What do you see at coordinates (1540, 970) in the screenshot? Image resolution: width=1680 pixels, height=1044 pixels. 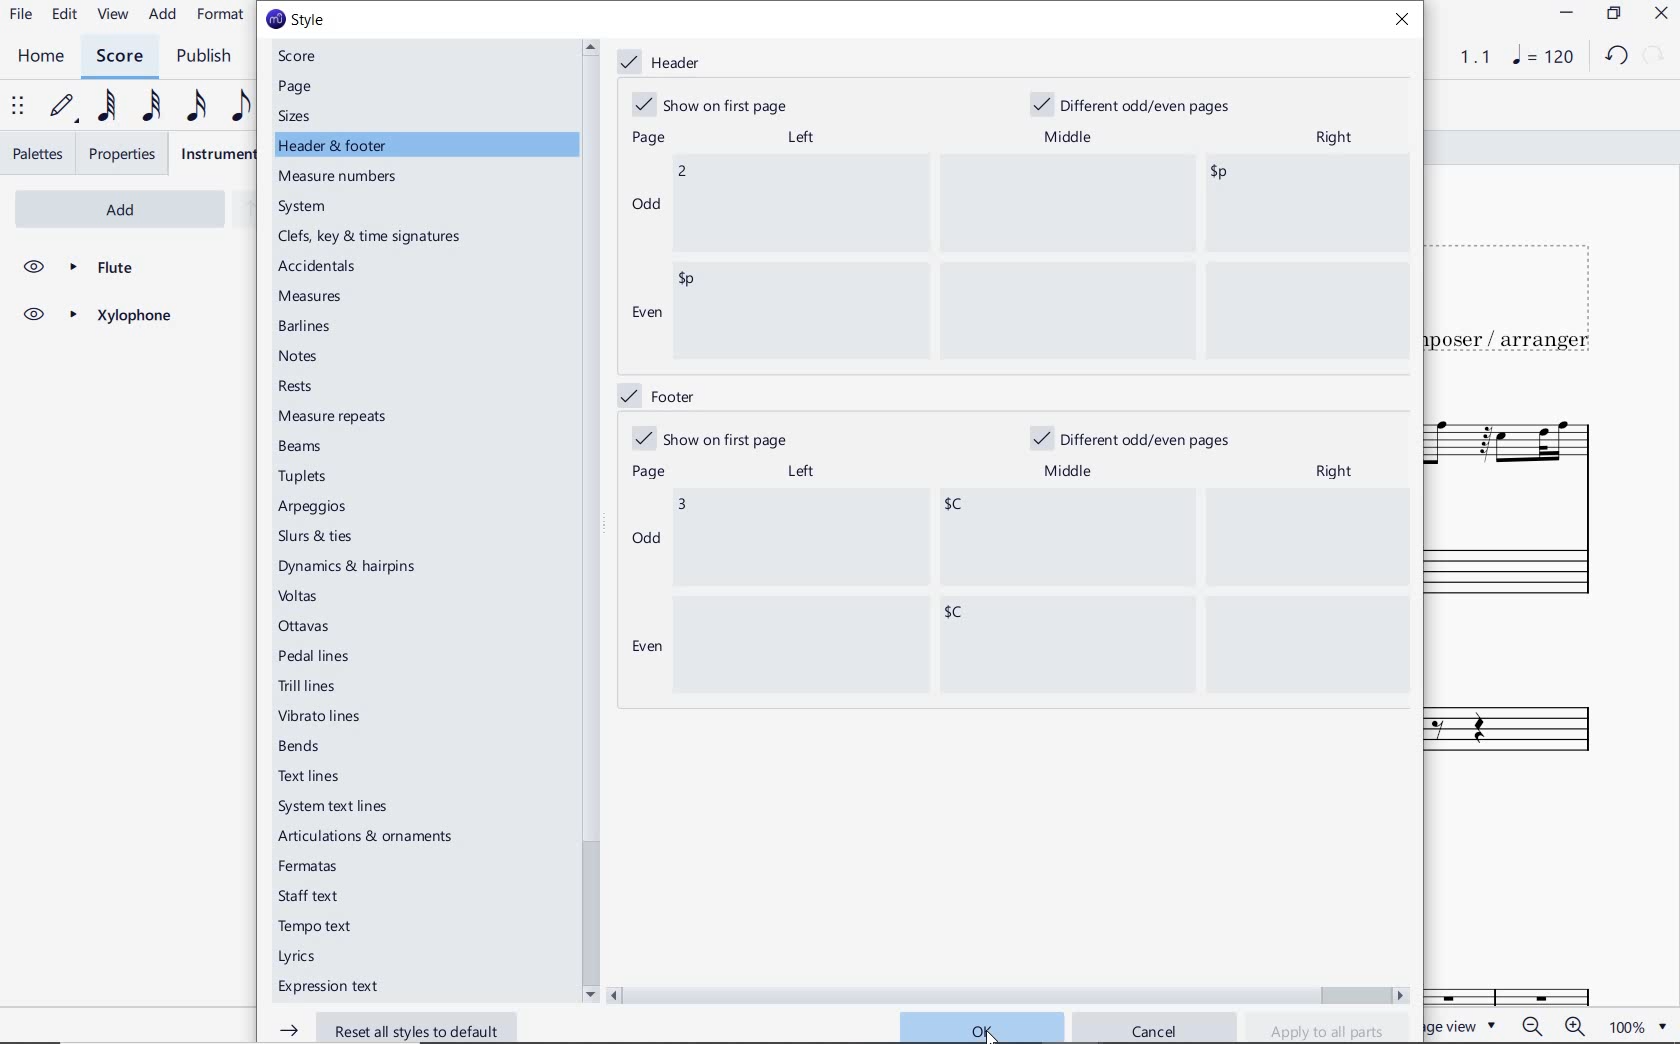 I see `Fl.` at bounding box center [1540, 970].